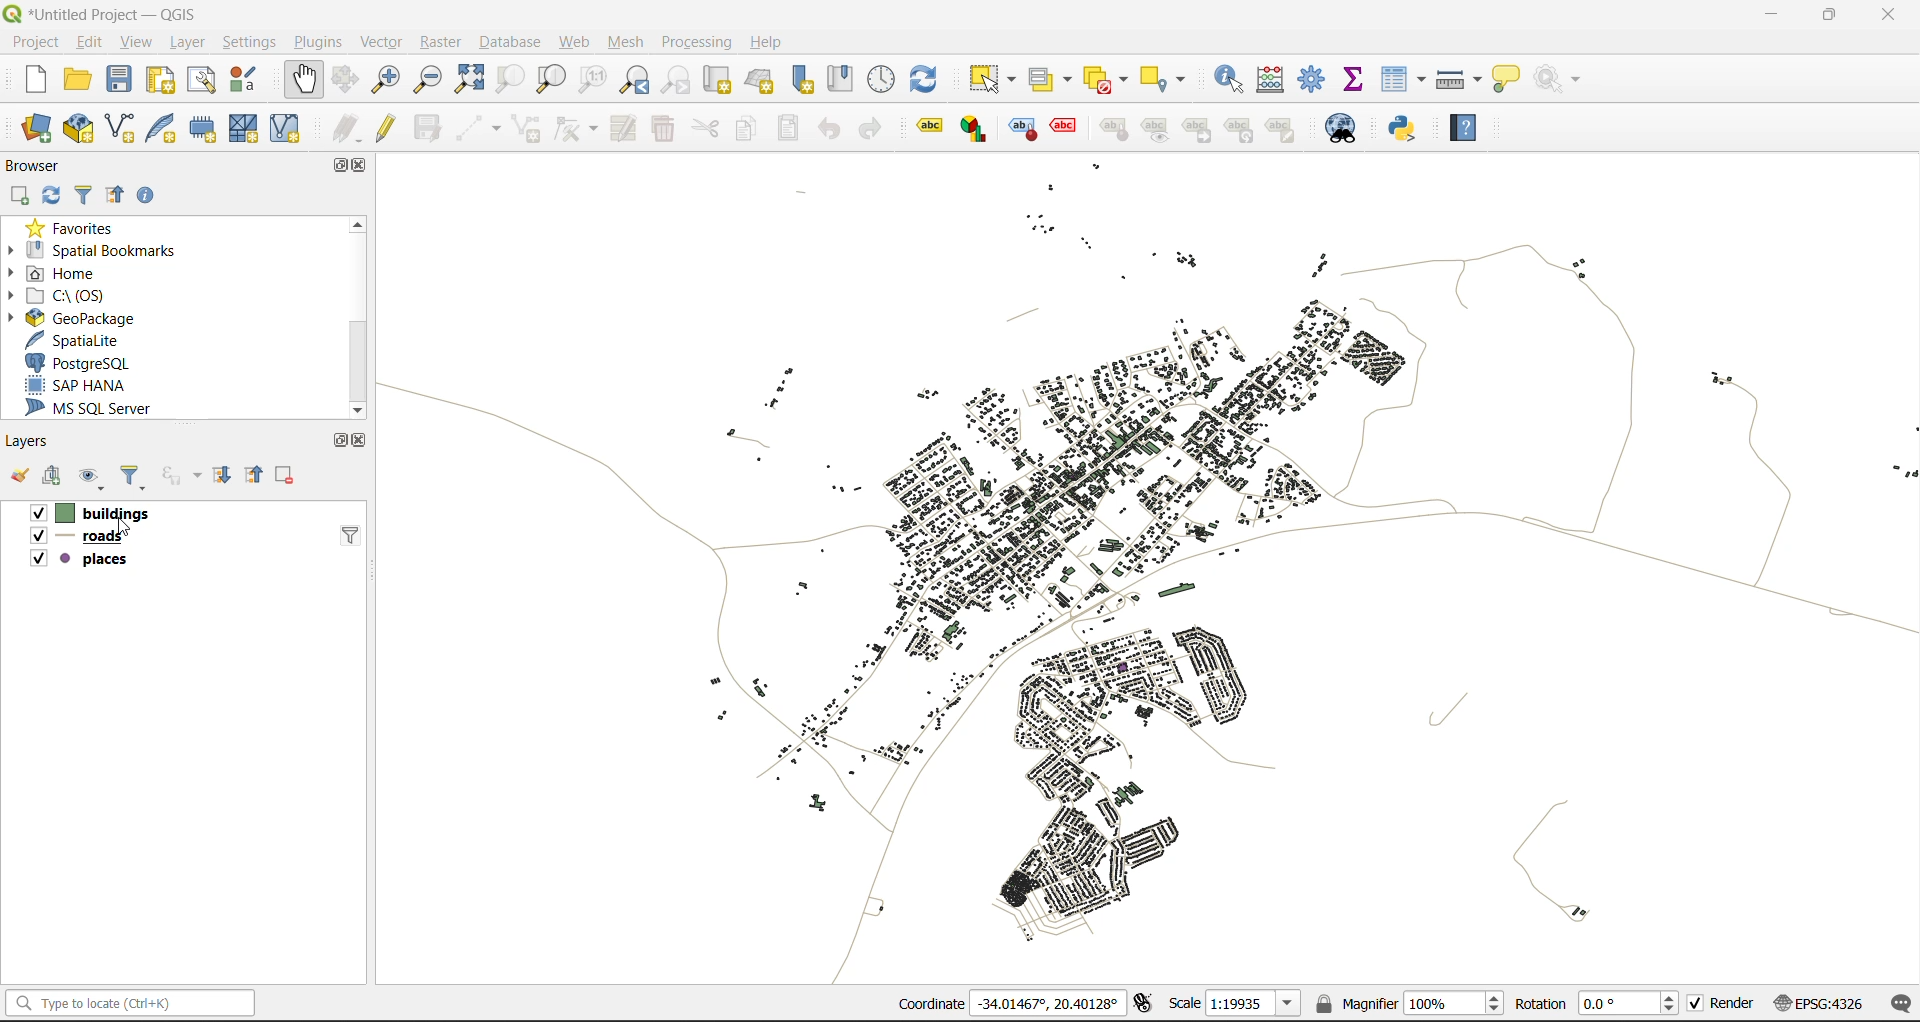 Image resolution: width=1920 pixels, height=1022 pixels. What do you see at coordinates (252, 41) in the screenshot?
I see `settings` at bounding box center [252, 41].